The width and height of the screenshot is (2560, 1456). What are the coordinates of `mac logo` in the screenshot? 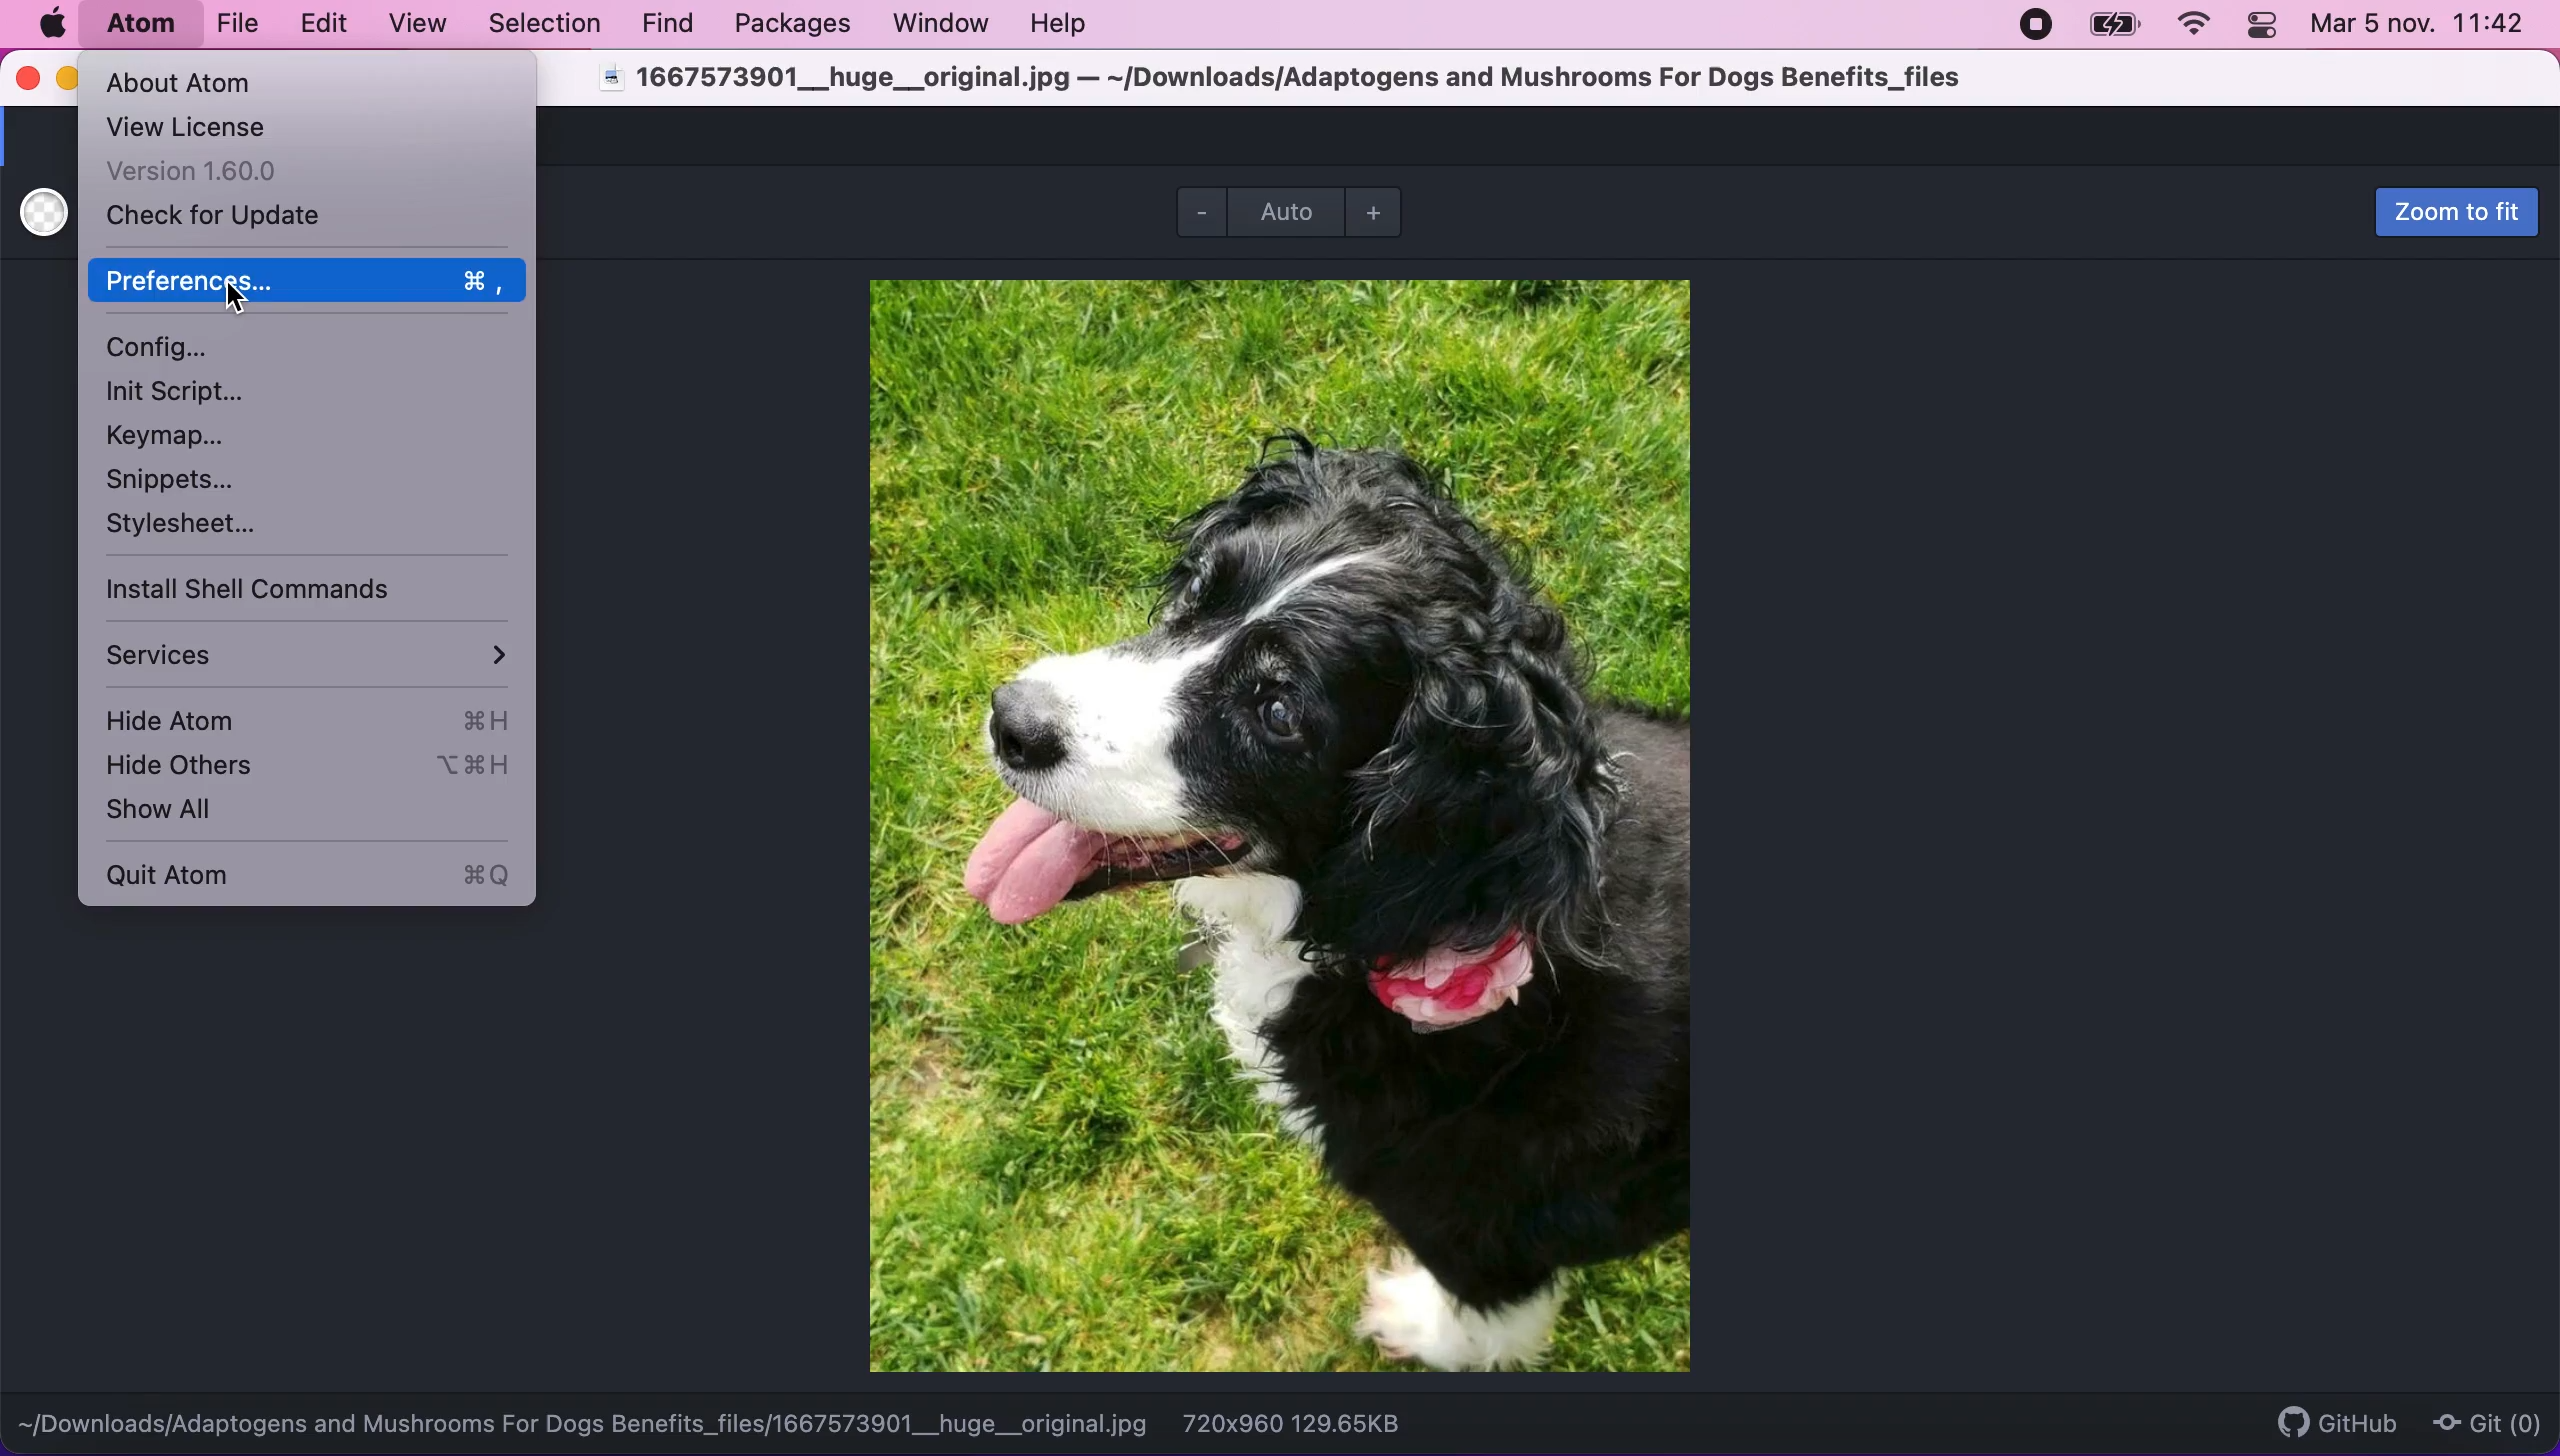 It's located at (51, 26).